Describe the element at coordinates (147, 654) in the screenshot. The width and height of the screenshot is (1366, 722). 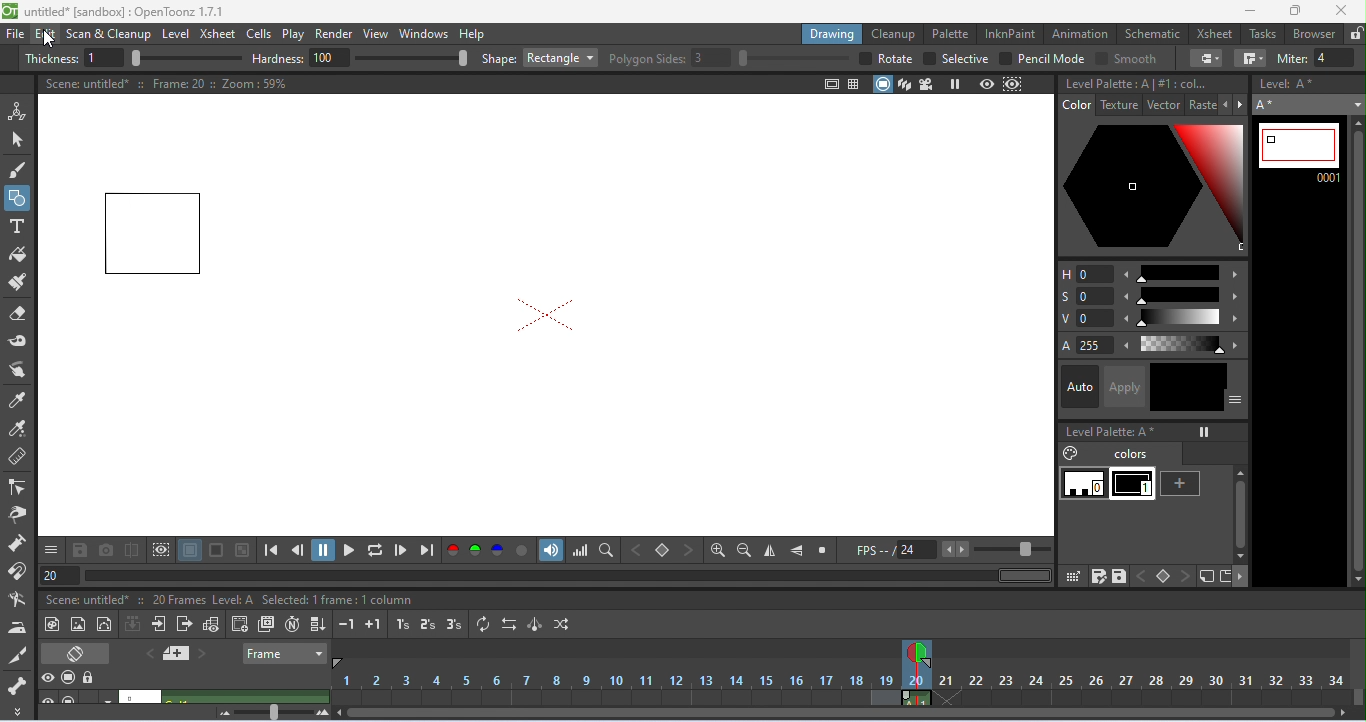
I see `previous` at that location.